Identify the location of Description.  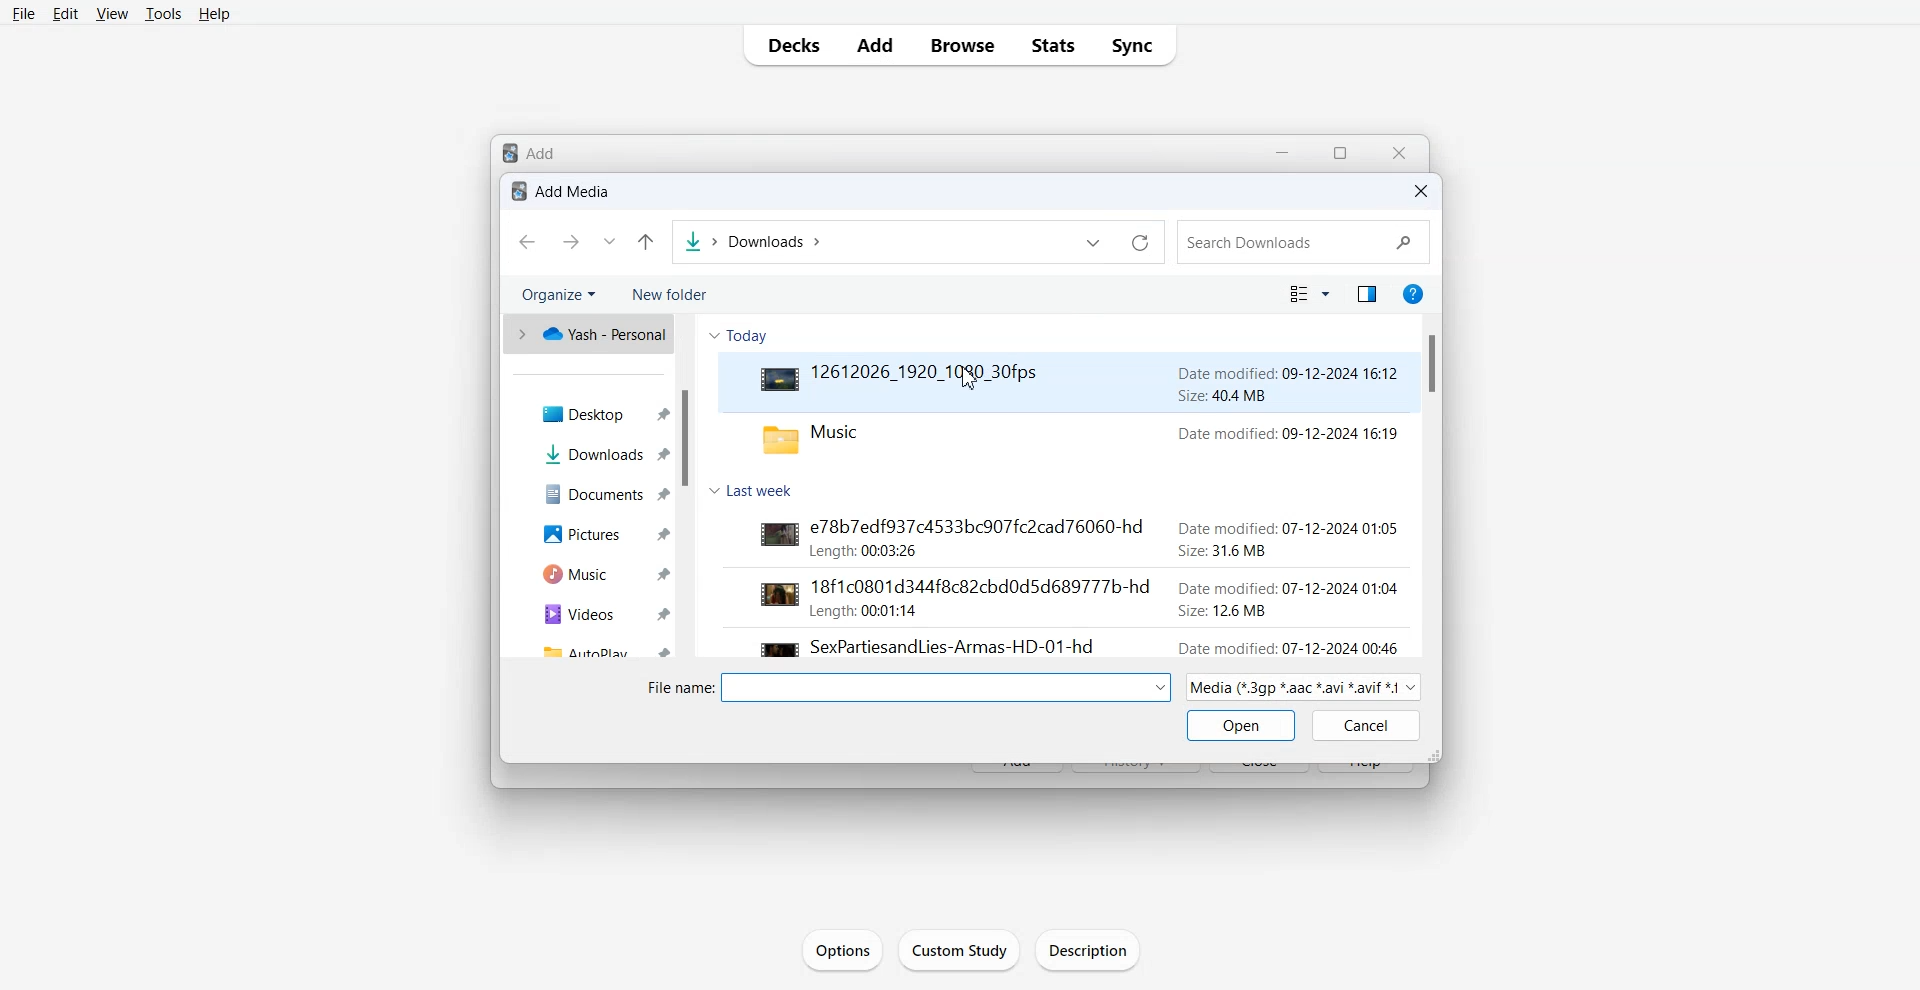
(1084, 950).